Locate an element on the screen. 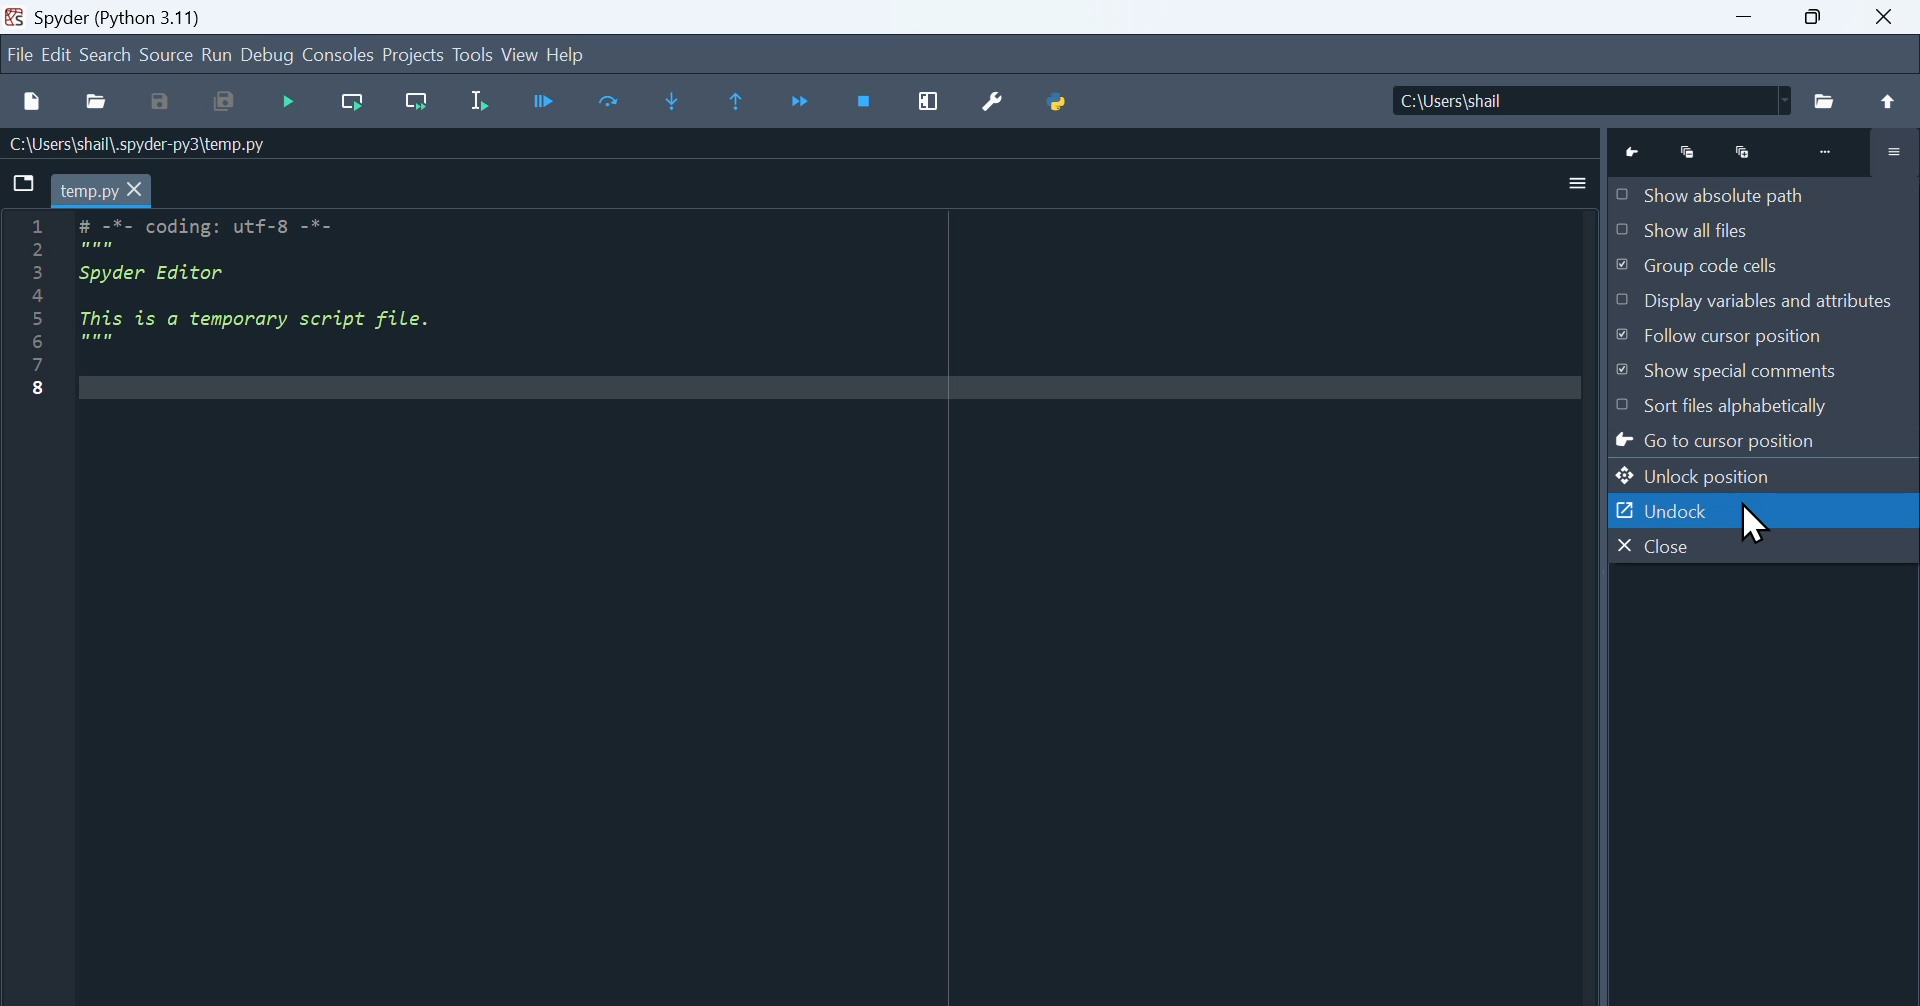 This screenshot has height=1006, width=1920. Line Number is located at coordinates (40, 307).